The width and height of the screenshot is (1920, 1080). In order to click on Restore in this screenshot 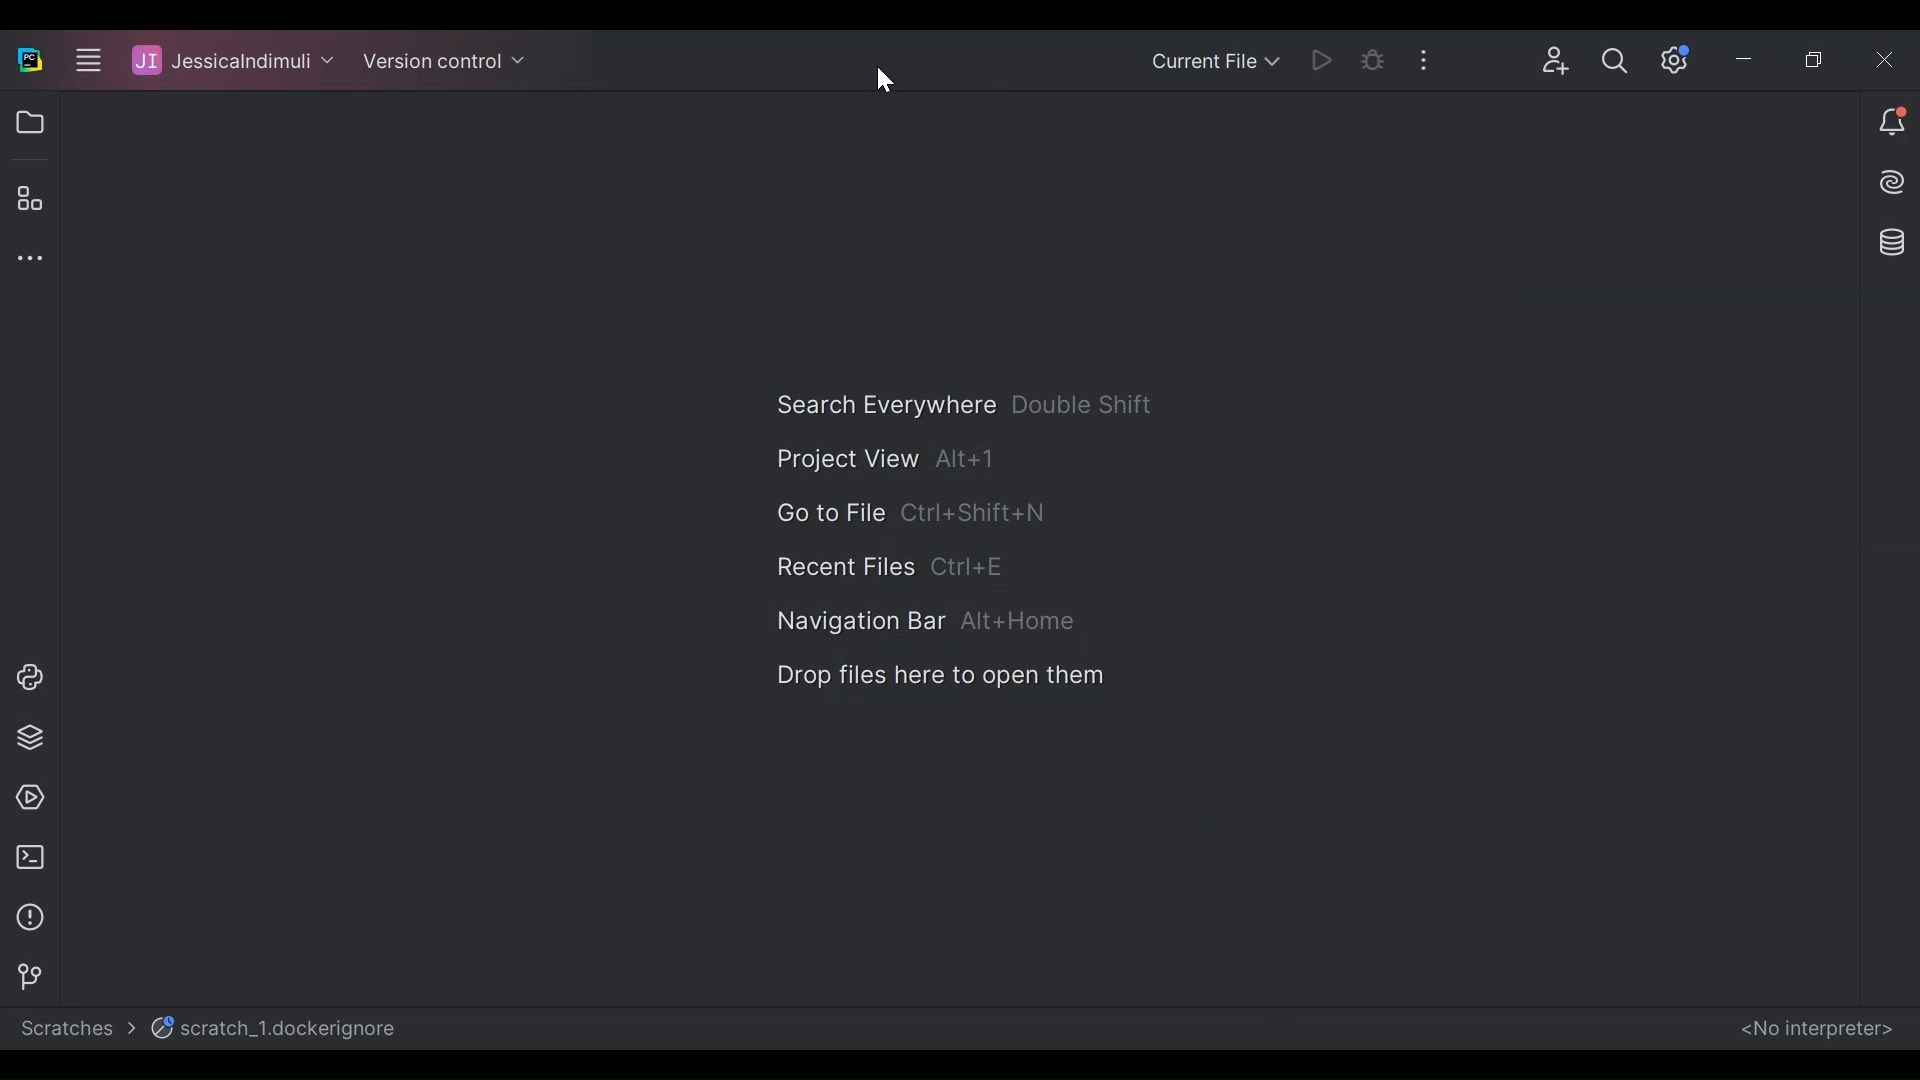, I will do `click(1813, 59)`.